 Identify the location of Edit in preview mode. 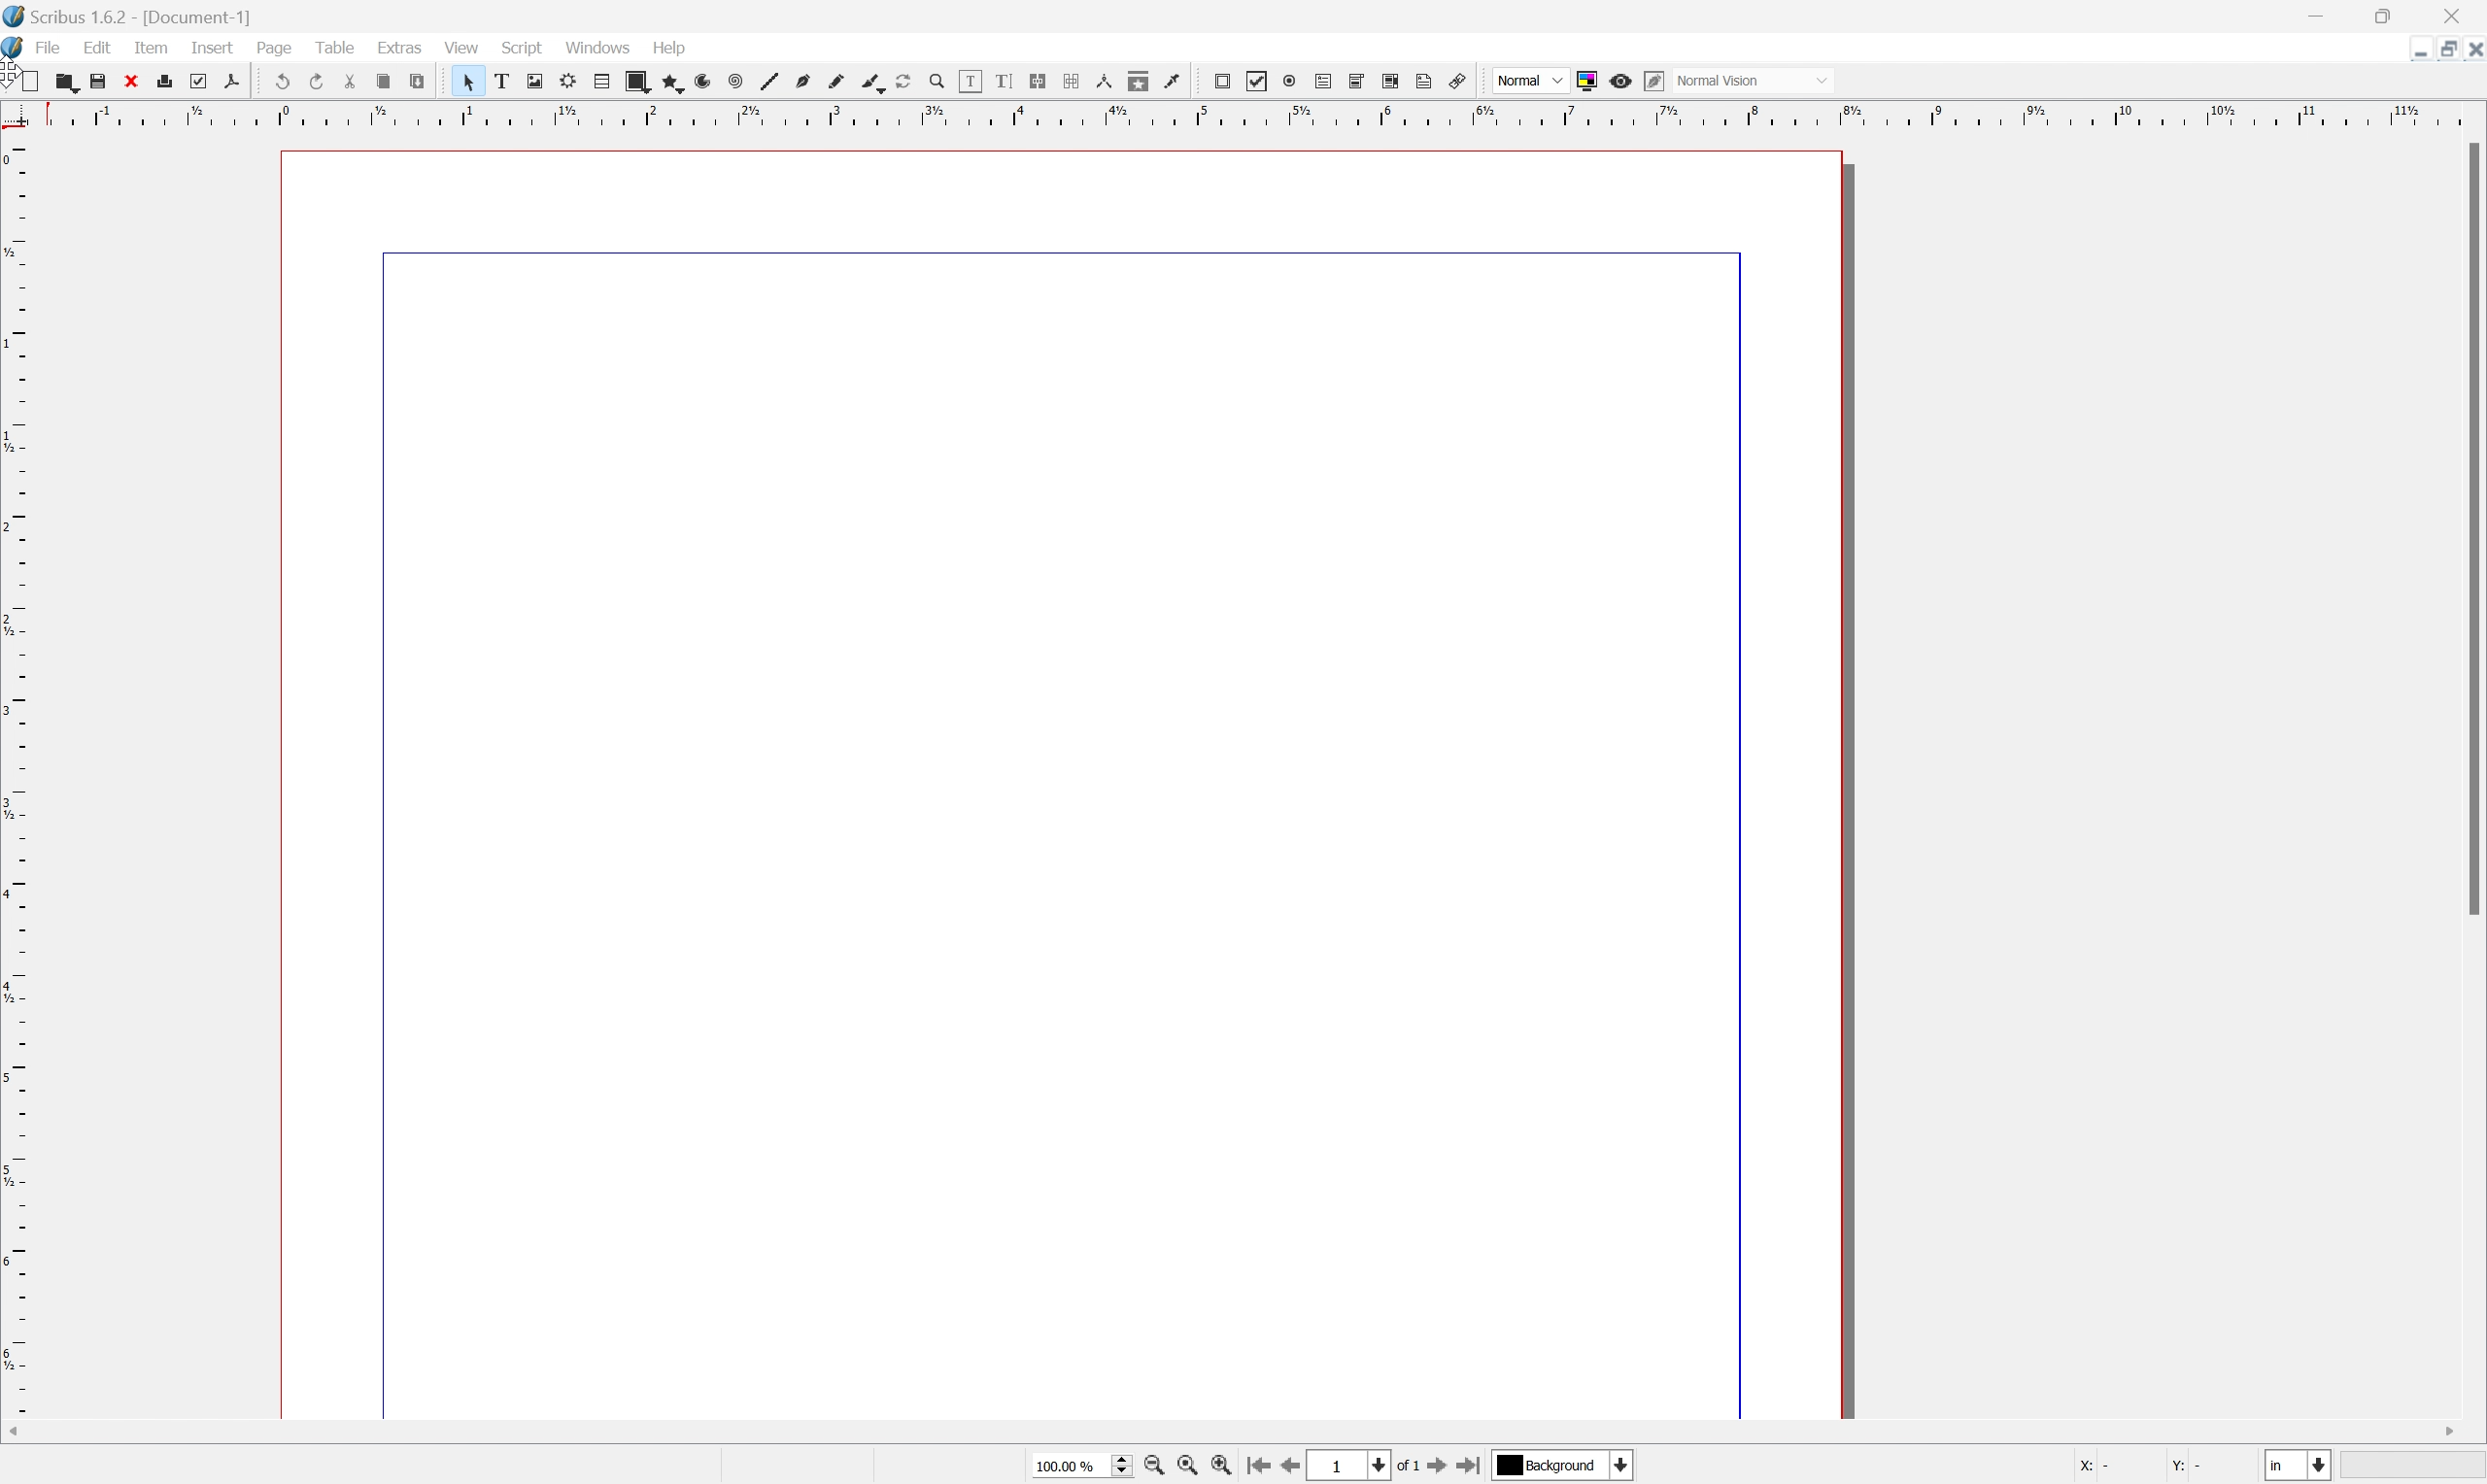
(1654, 81).